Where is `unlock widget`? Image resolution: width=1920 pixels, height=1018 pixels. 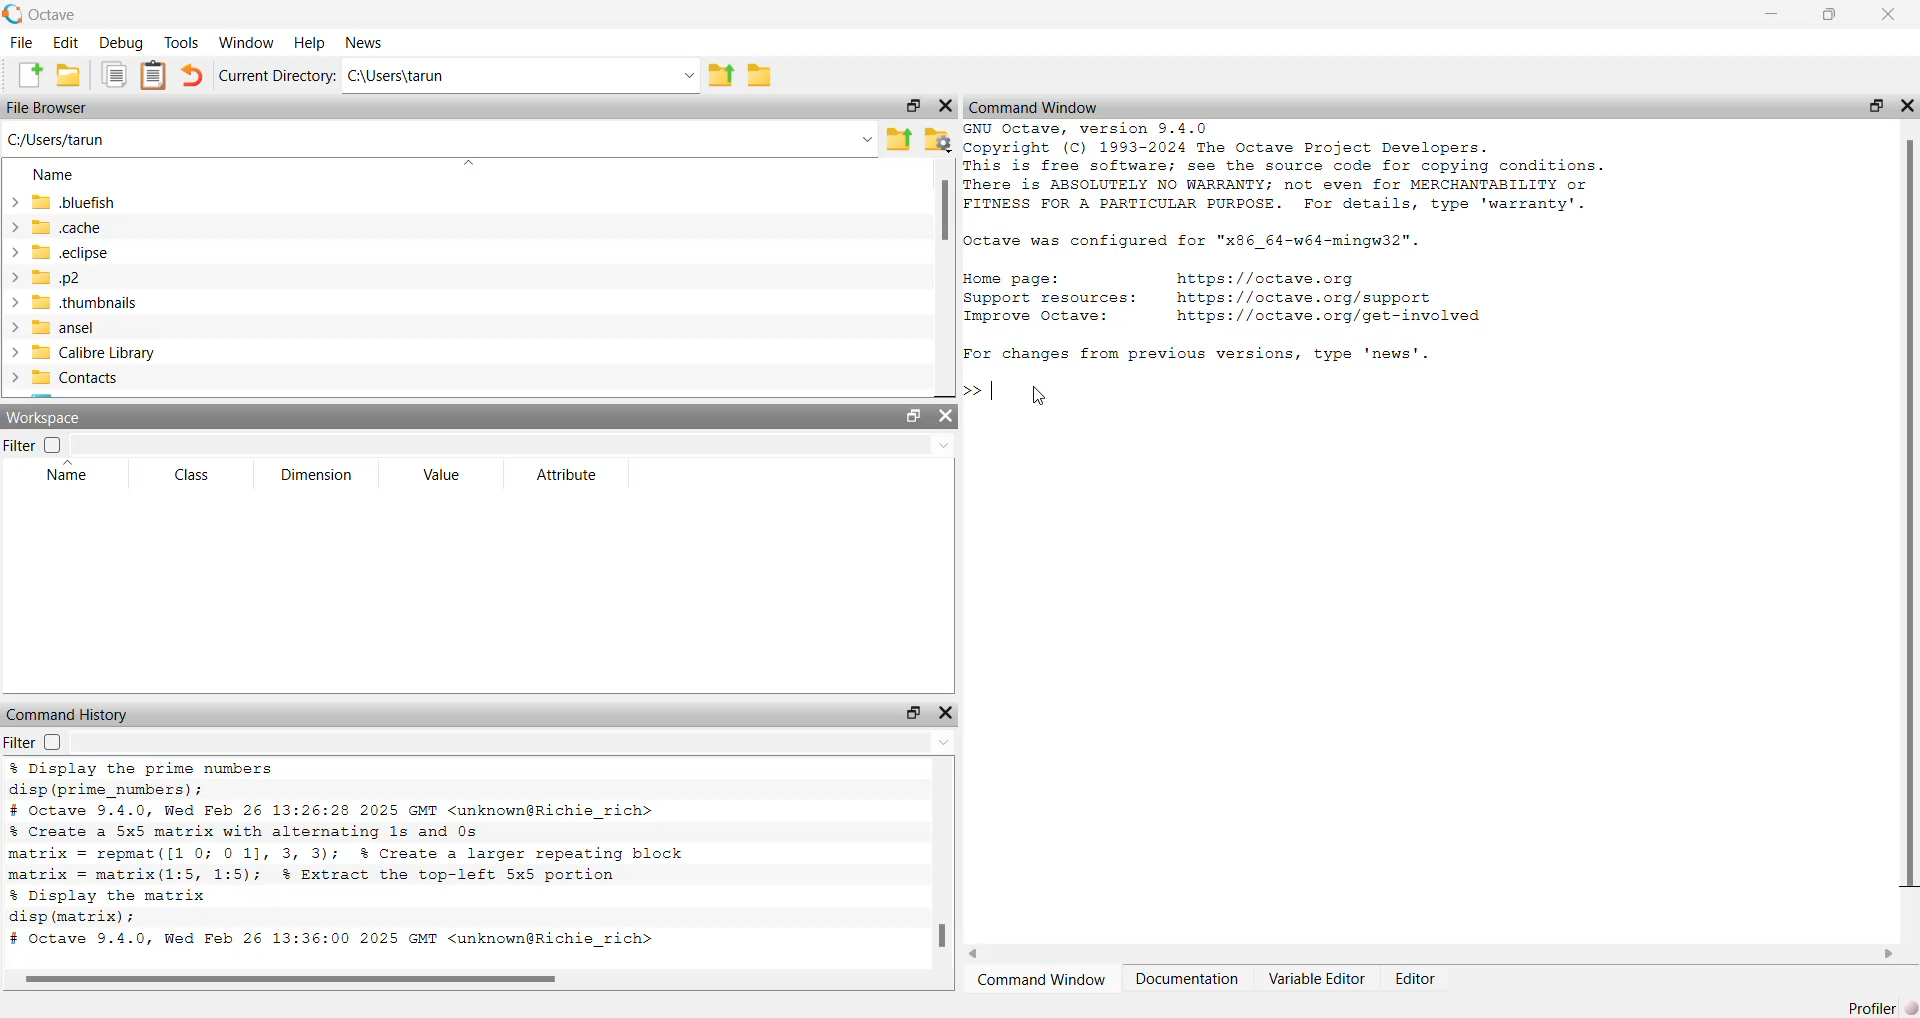
unlock widget is located at coordinates (1878, 105).